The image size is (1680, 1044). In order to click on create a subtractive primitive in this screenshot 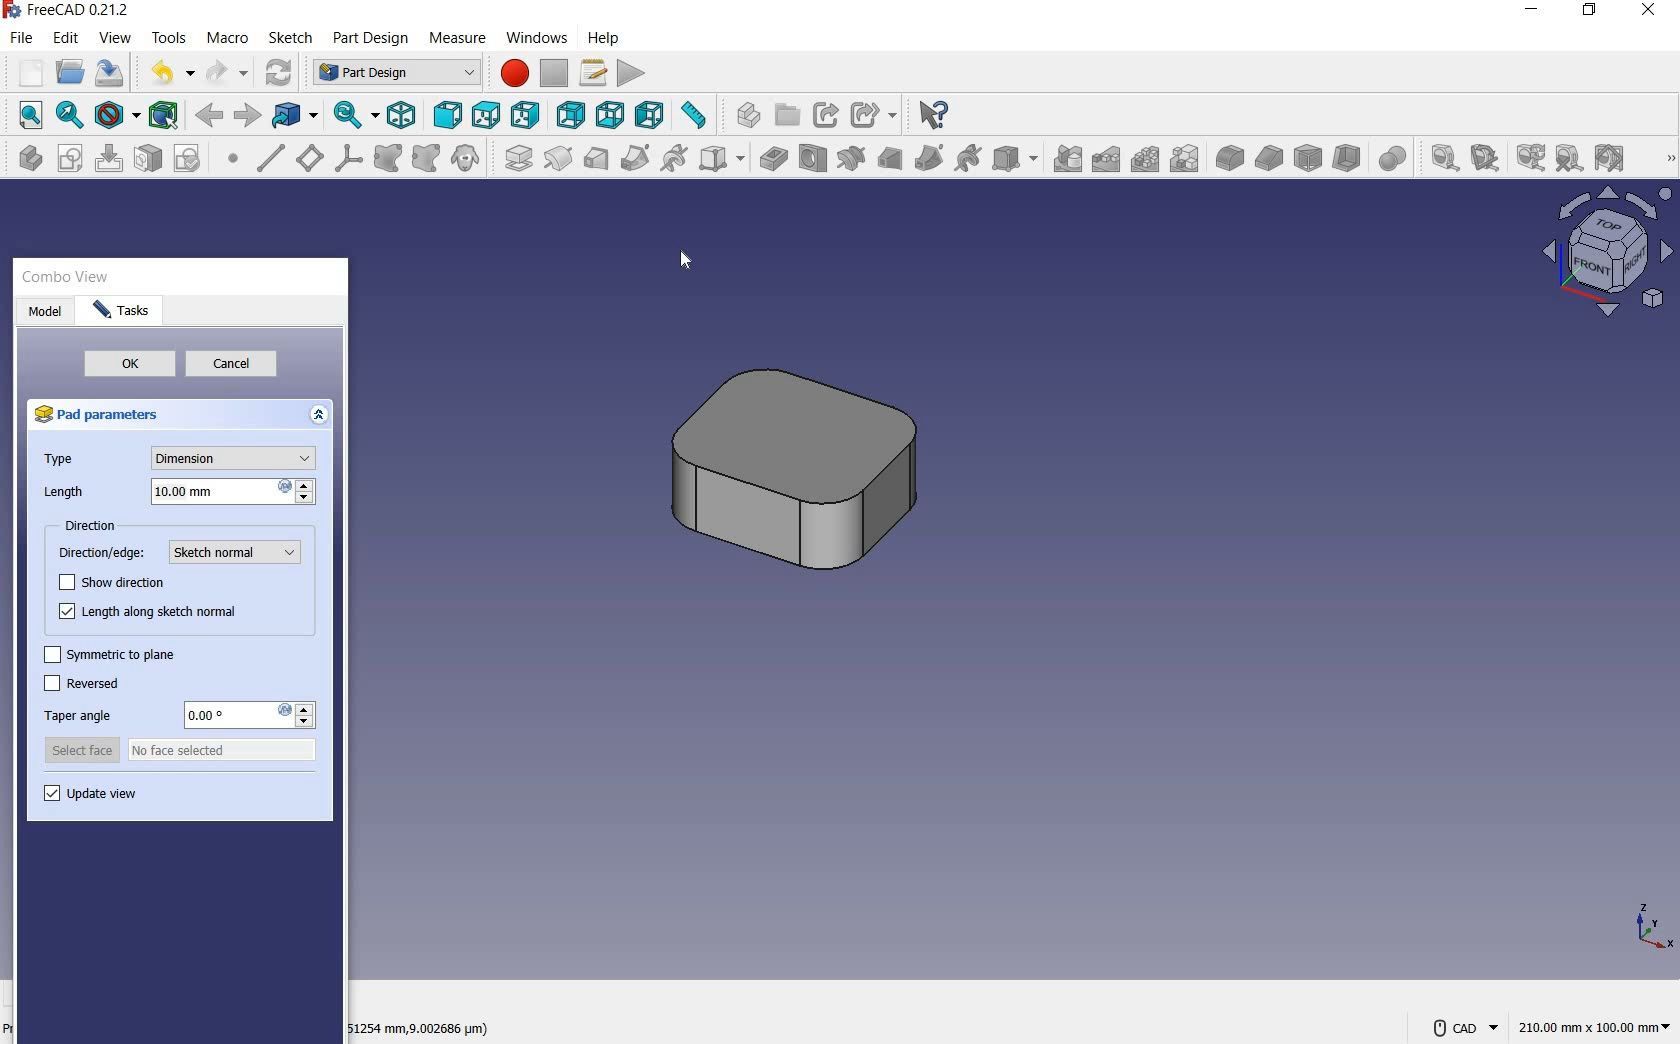, I will do `click(1017, 157)`.